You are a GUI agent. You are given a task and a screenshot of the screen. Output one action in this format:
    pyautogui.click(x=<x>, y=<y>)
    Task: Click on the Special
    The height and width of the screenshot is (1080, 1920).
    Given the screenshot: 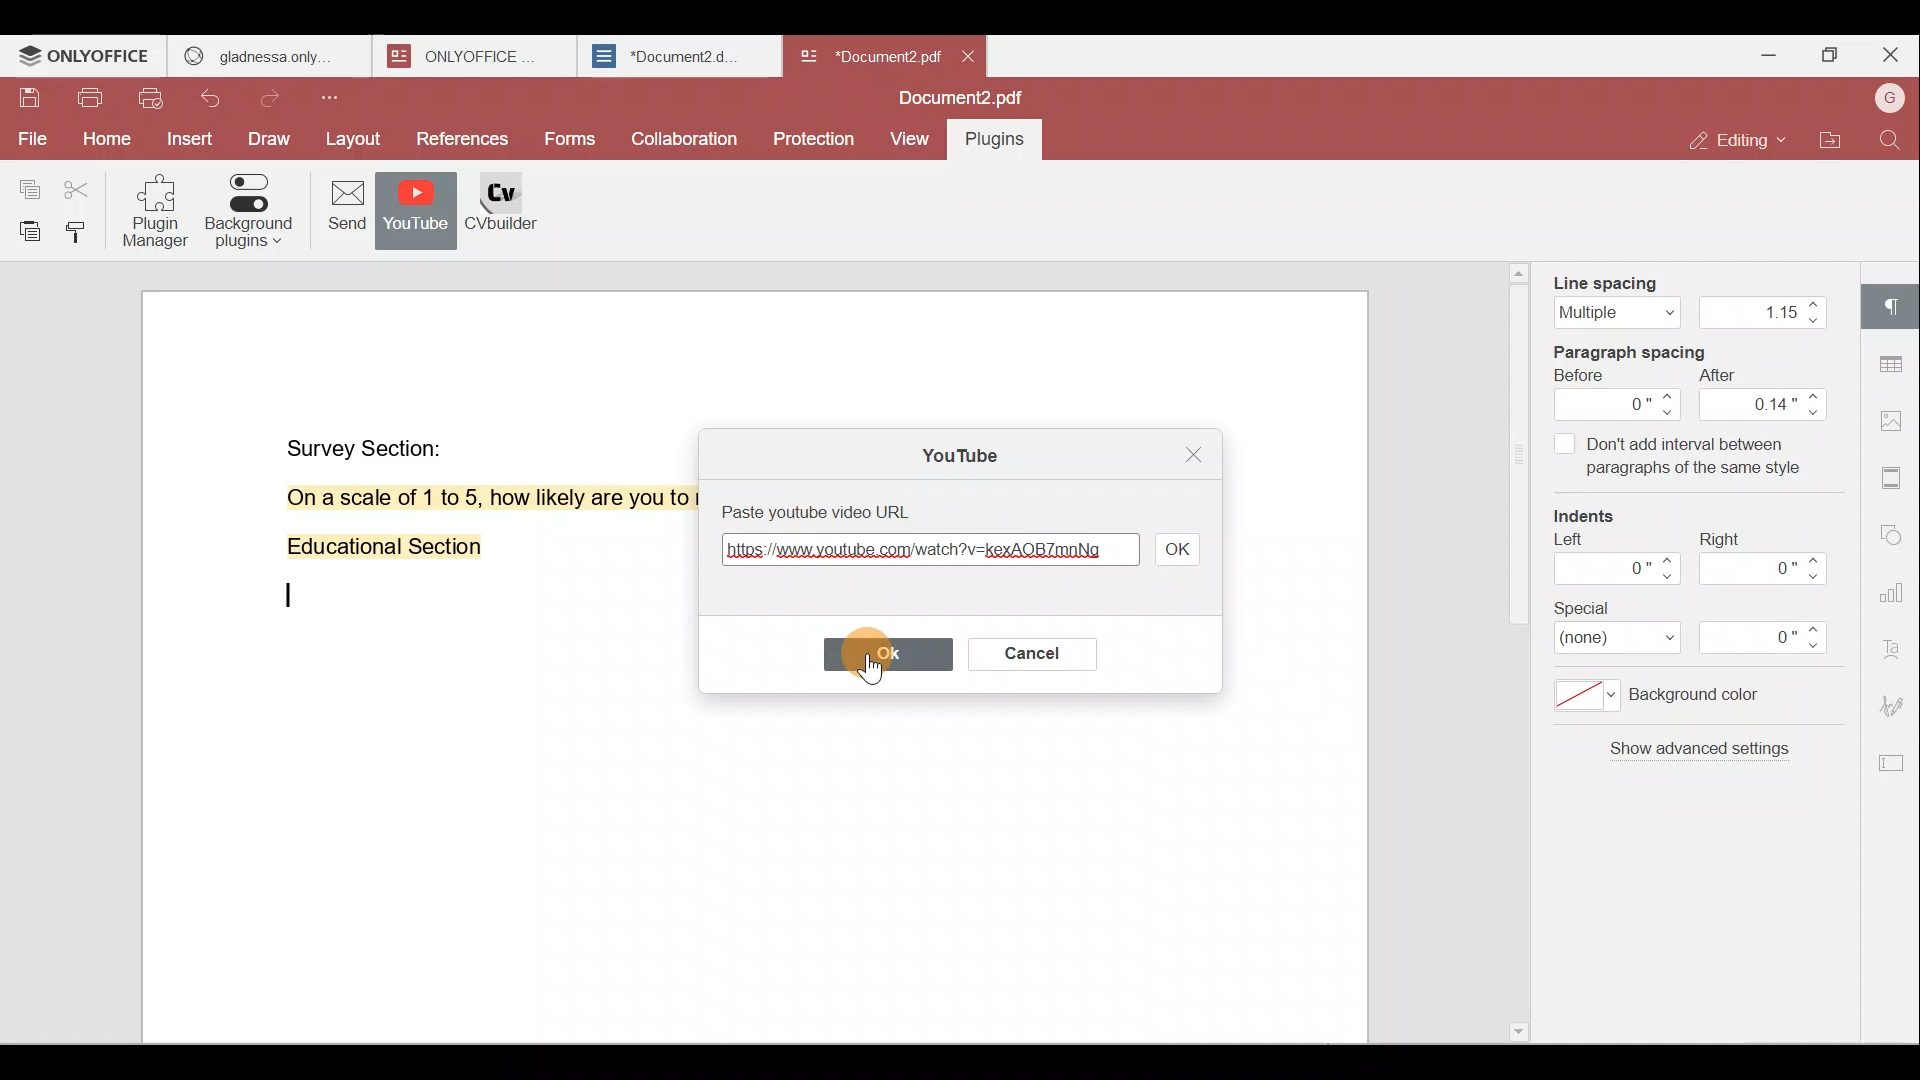 What is the action you would take?
    pyautogui.click(x=1704, y=629)
    